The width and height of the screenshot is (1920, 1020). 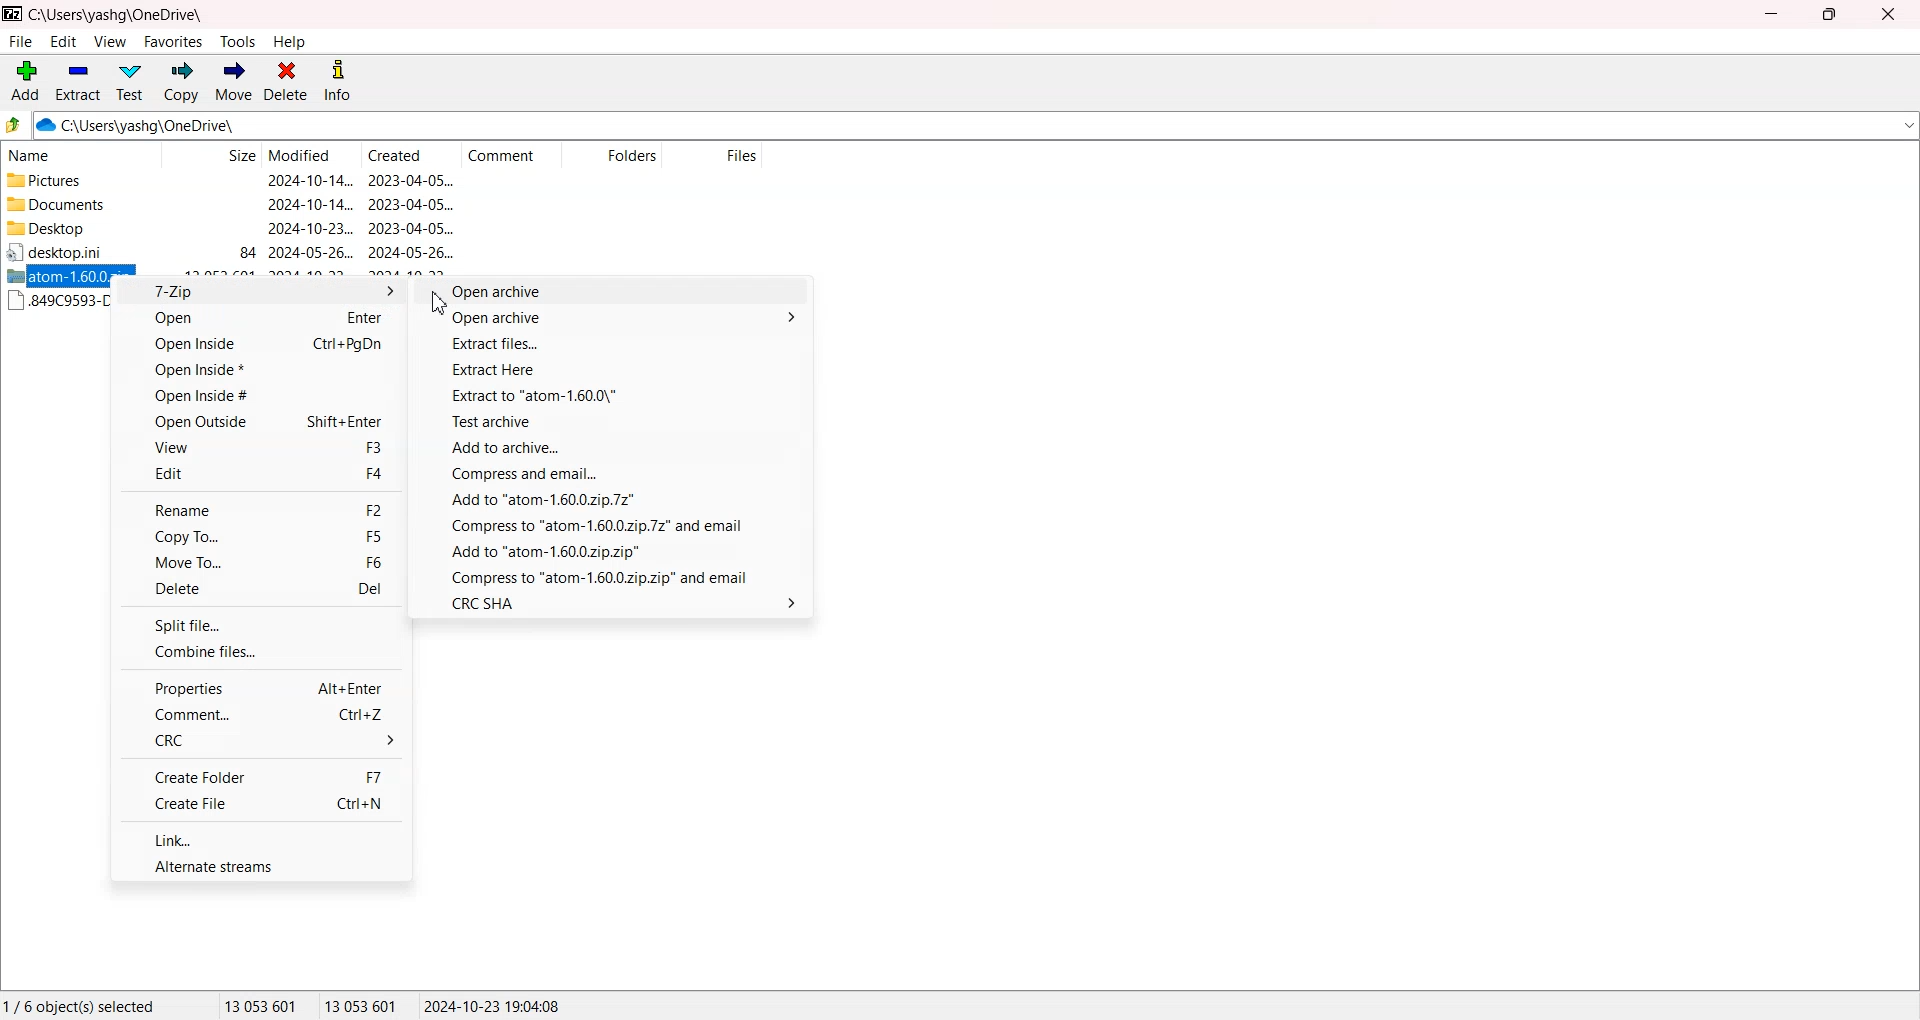 What do you see at coordinates (261, 624) in the screenshot?
I see `Split file` at bounding box center [261, 624].